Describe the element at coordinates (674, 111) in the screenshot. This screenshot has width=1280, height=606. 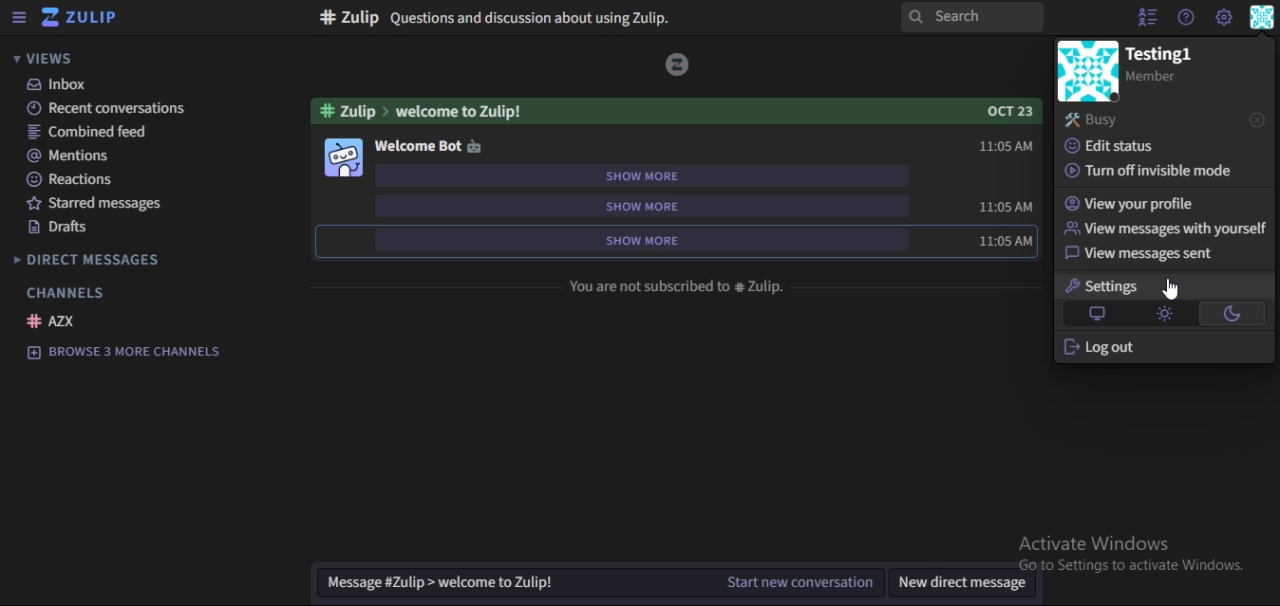
I see `text` at that location.